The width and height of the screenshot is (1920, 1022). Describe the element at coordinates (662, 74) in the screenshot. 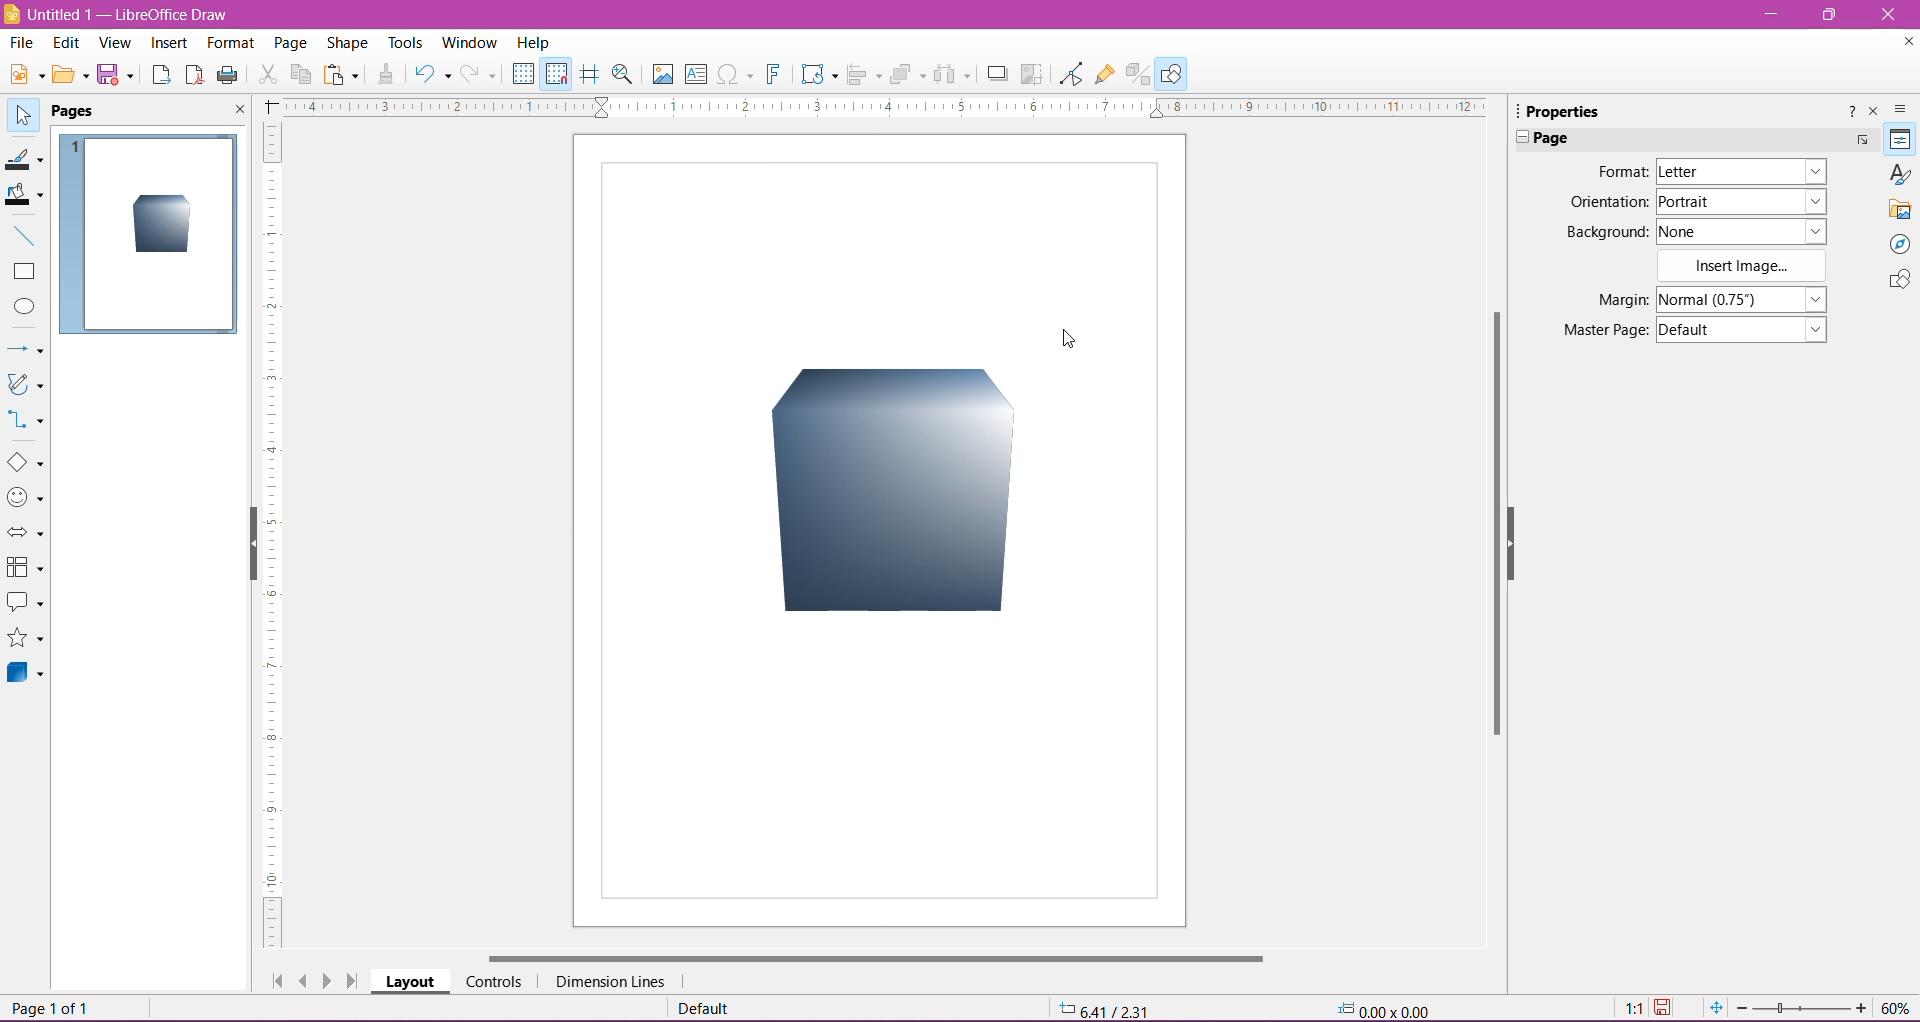

I see `Insert Image` at that location.